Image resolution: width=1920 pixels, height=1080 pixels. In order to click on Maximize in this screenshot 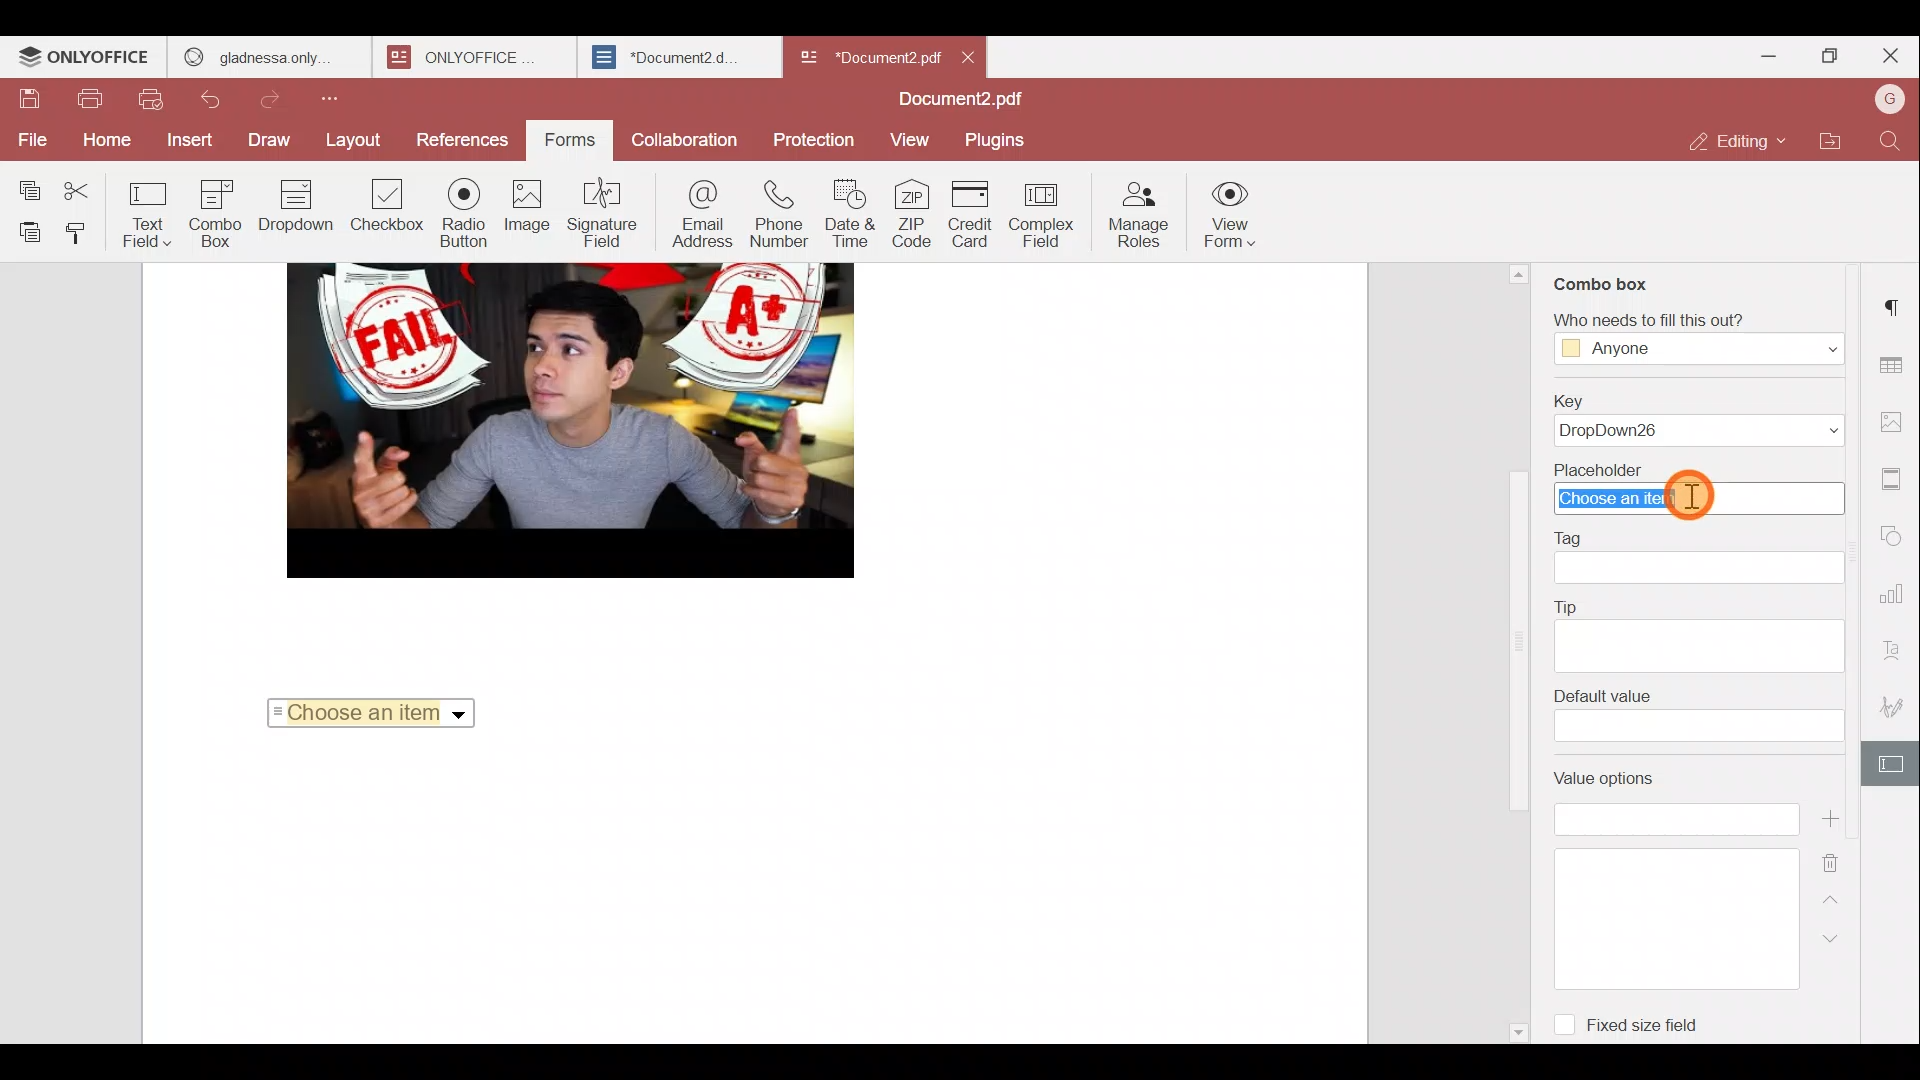, I will do `click(1824, 58)`.